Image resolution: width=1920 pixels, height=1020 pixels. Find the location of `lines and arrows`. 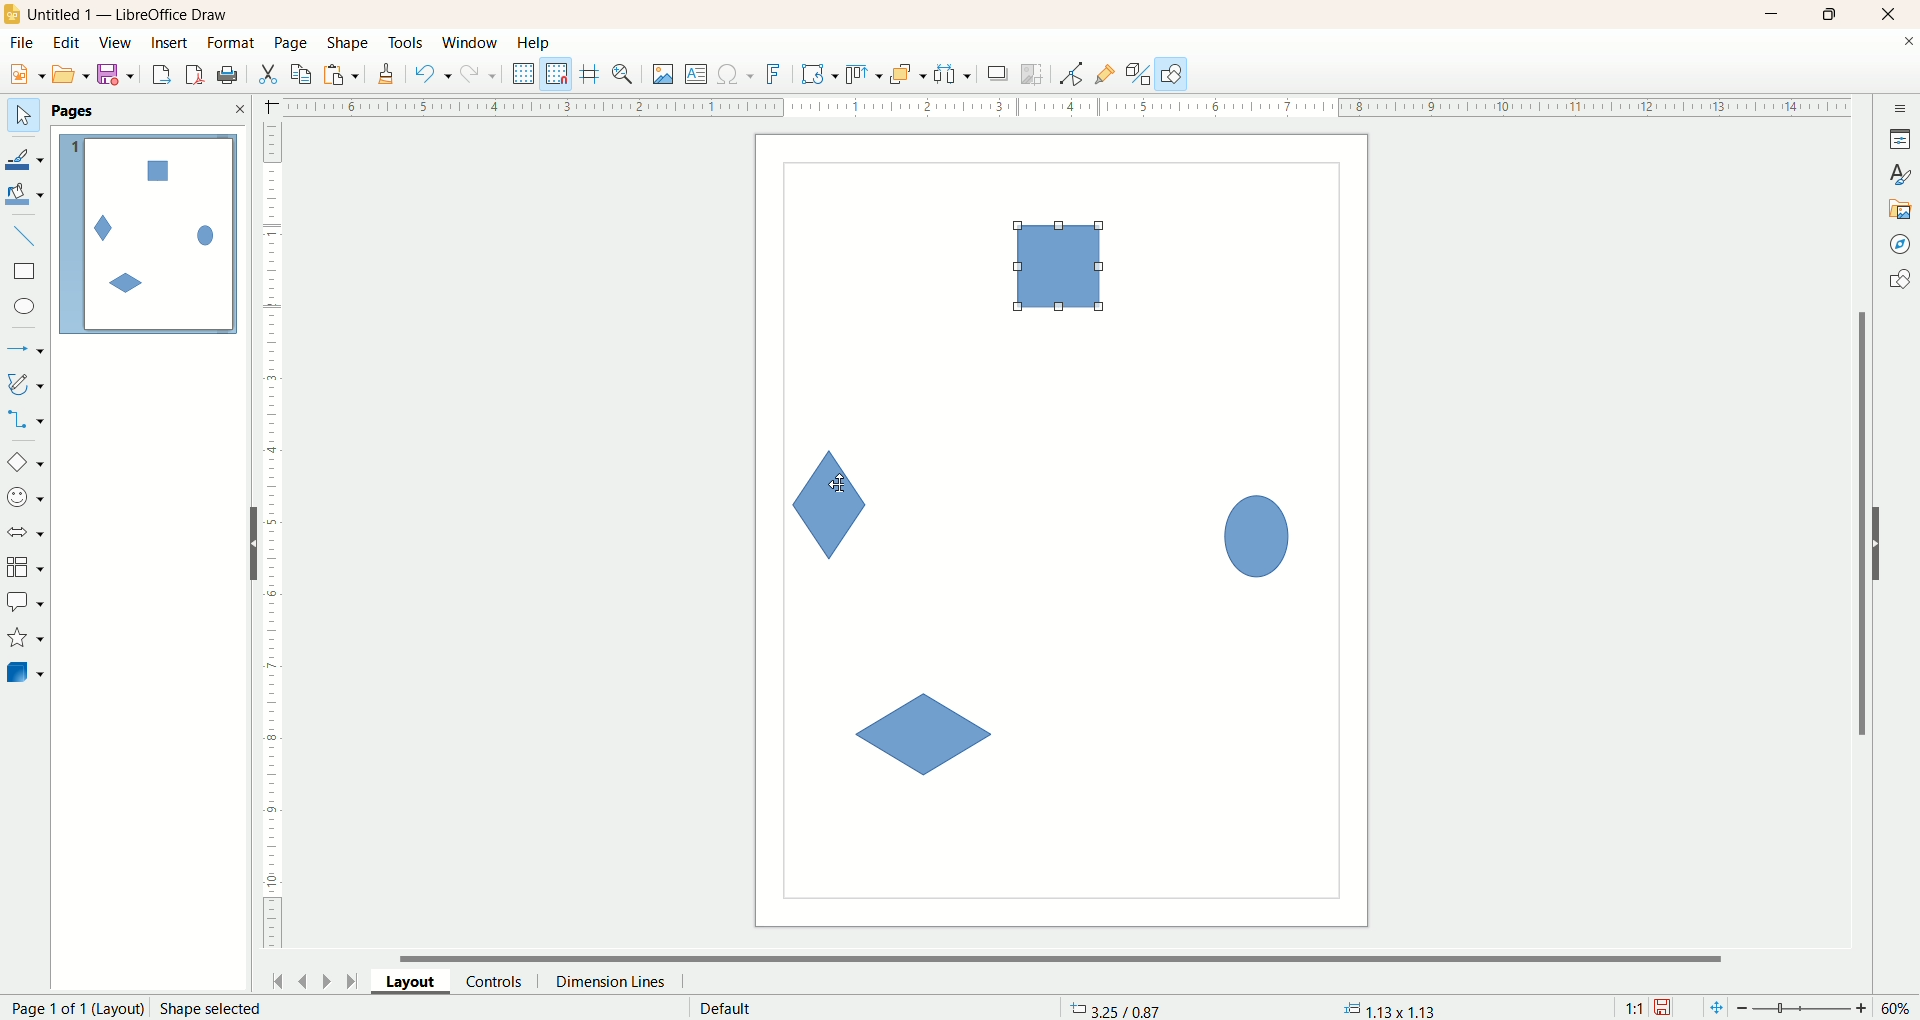

lines and arrows is located at coordinates (27, 350).